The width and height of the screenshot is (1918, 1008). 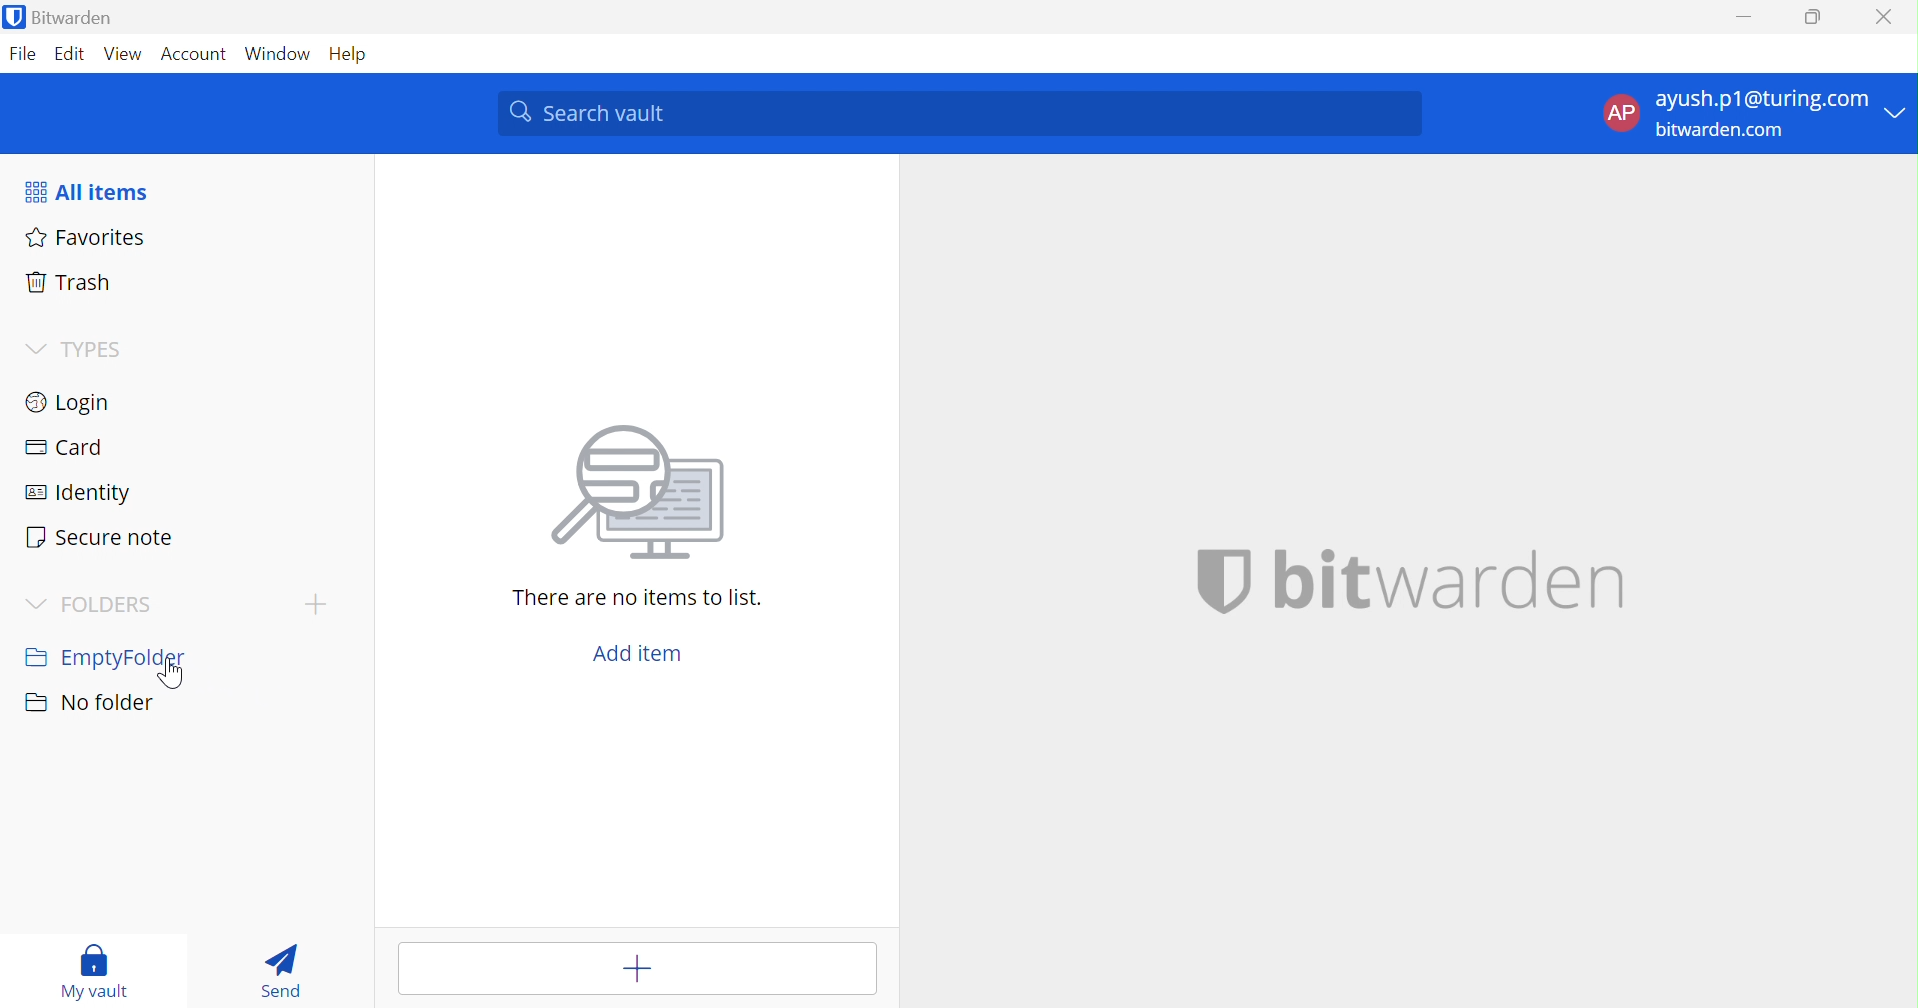 What do you see at coordinates (86, 237) in the screenshot?
I see `Favorites` at bounding box center [86, 237].